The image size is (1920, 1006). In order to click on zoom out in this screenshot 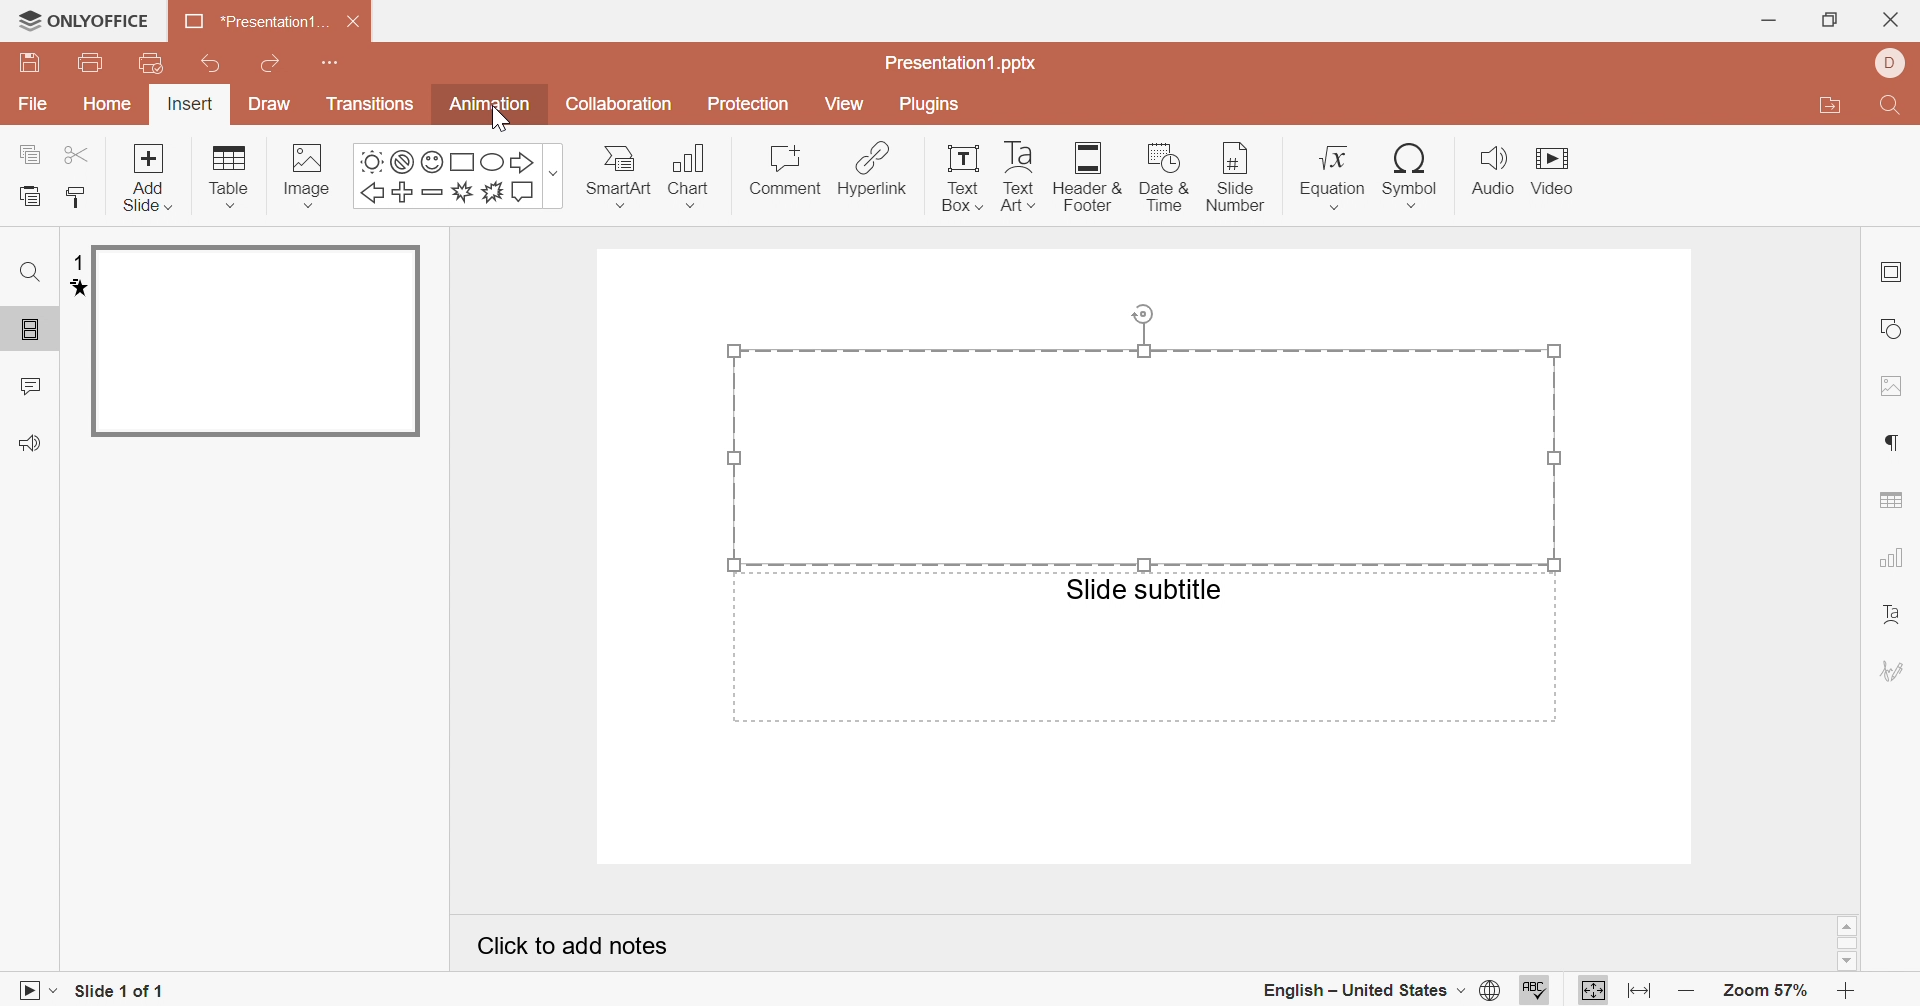, I will do `click(1688, 992)`.